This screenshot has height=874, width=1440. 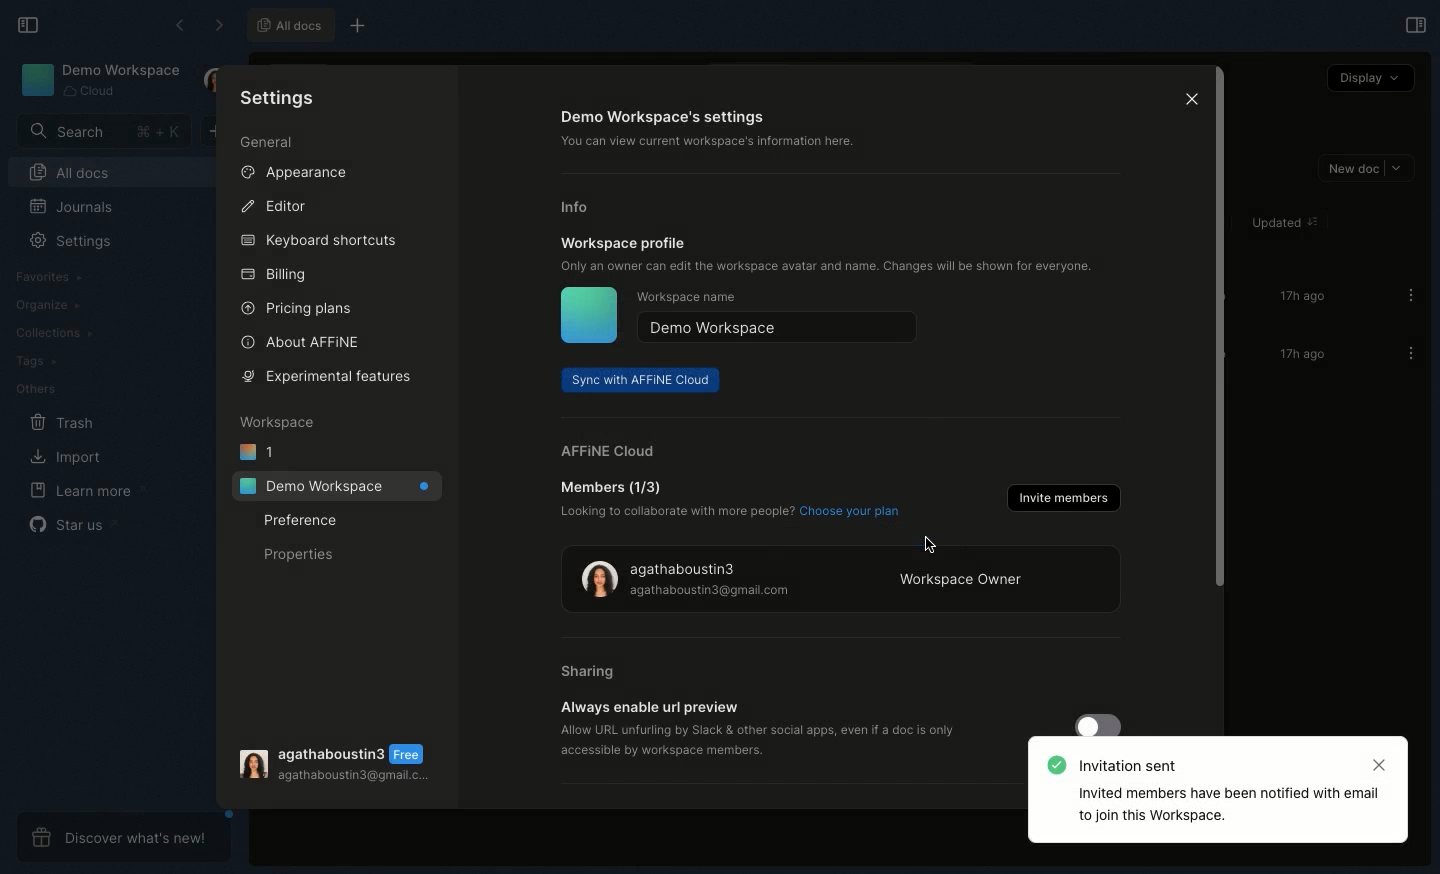 I want to click on Open right panel, so click(x=1414, y=25).